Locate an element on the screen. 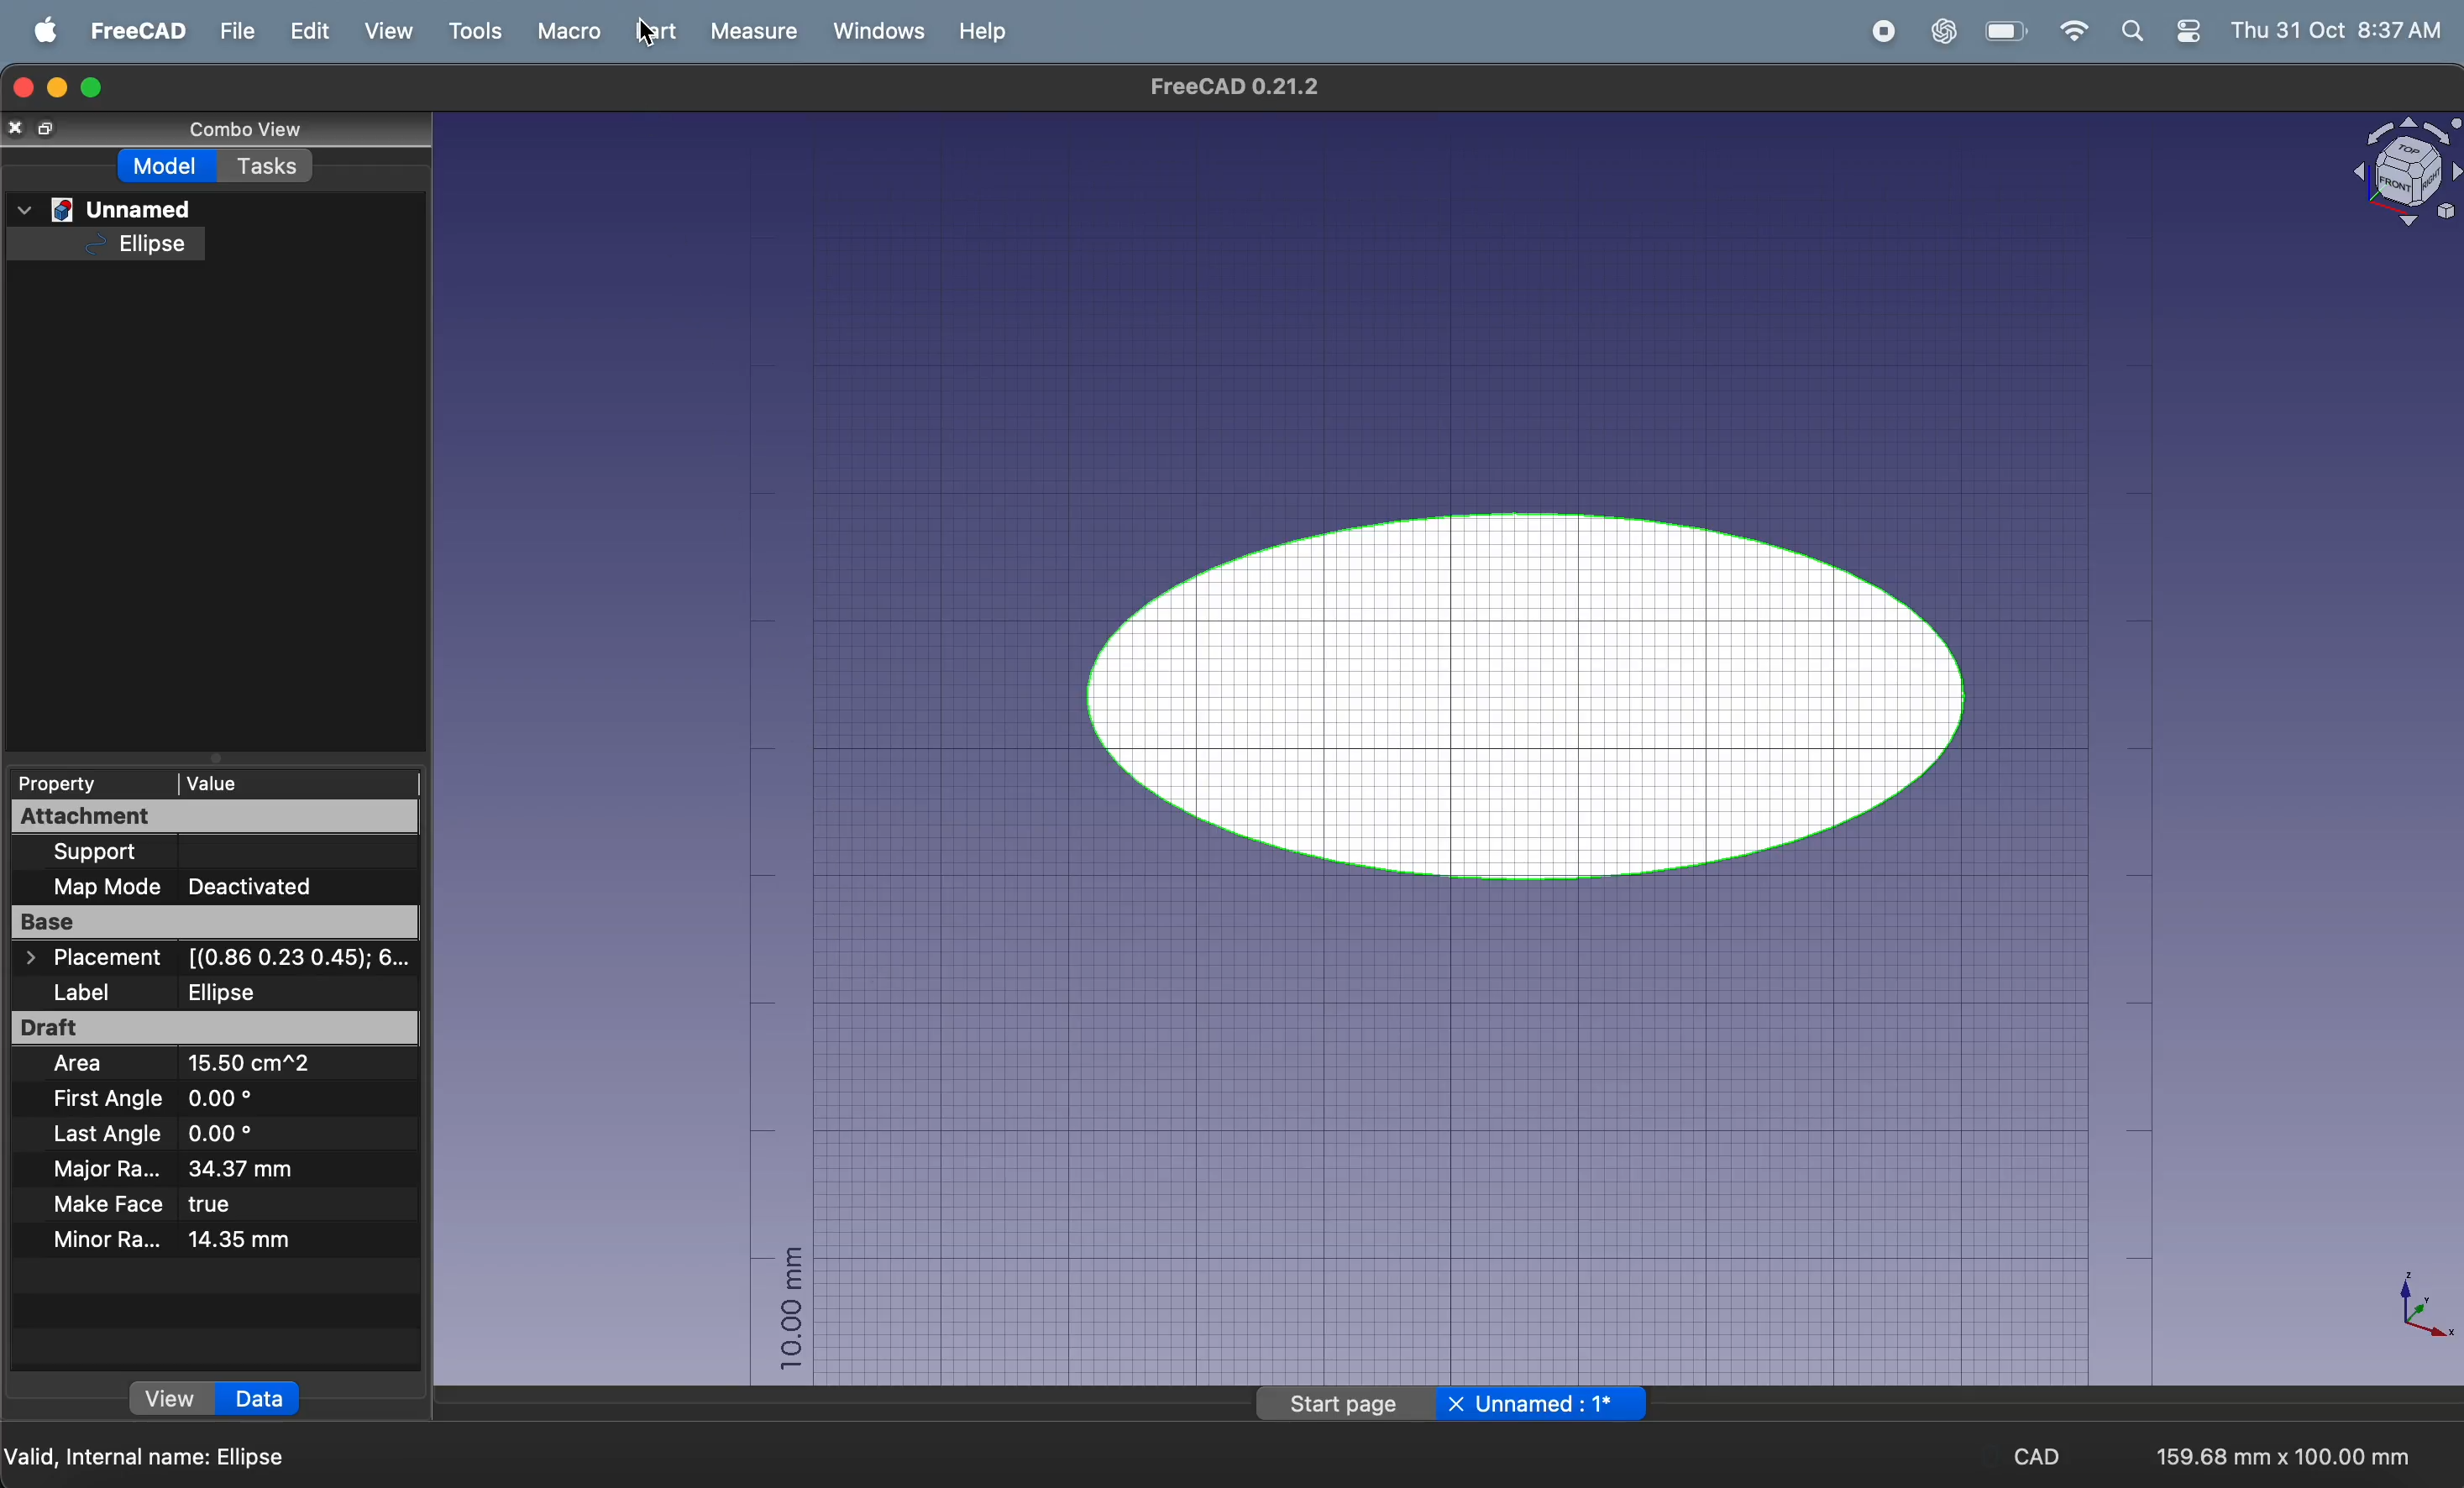  file is located at coordinates (230, 33).